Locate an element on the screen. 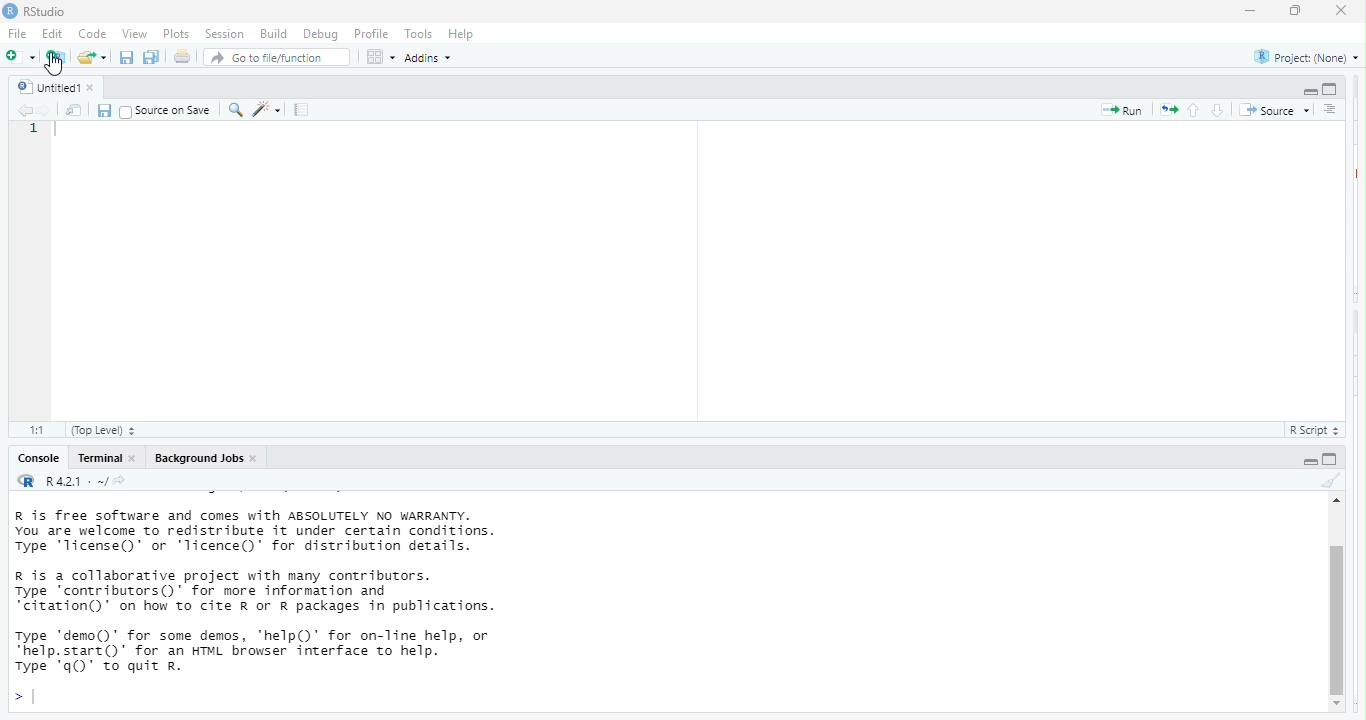 The image size is (1366, 720). Profile is located at coordinates (373, 34).